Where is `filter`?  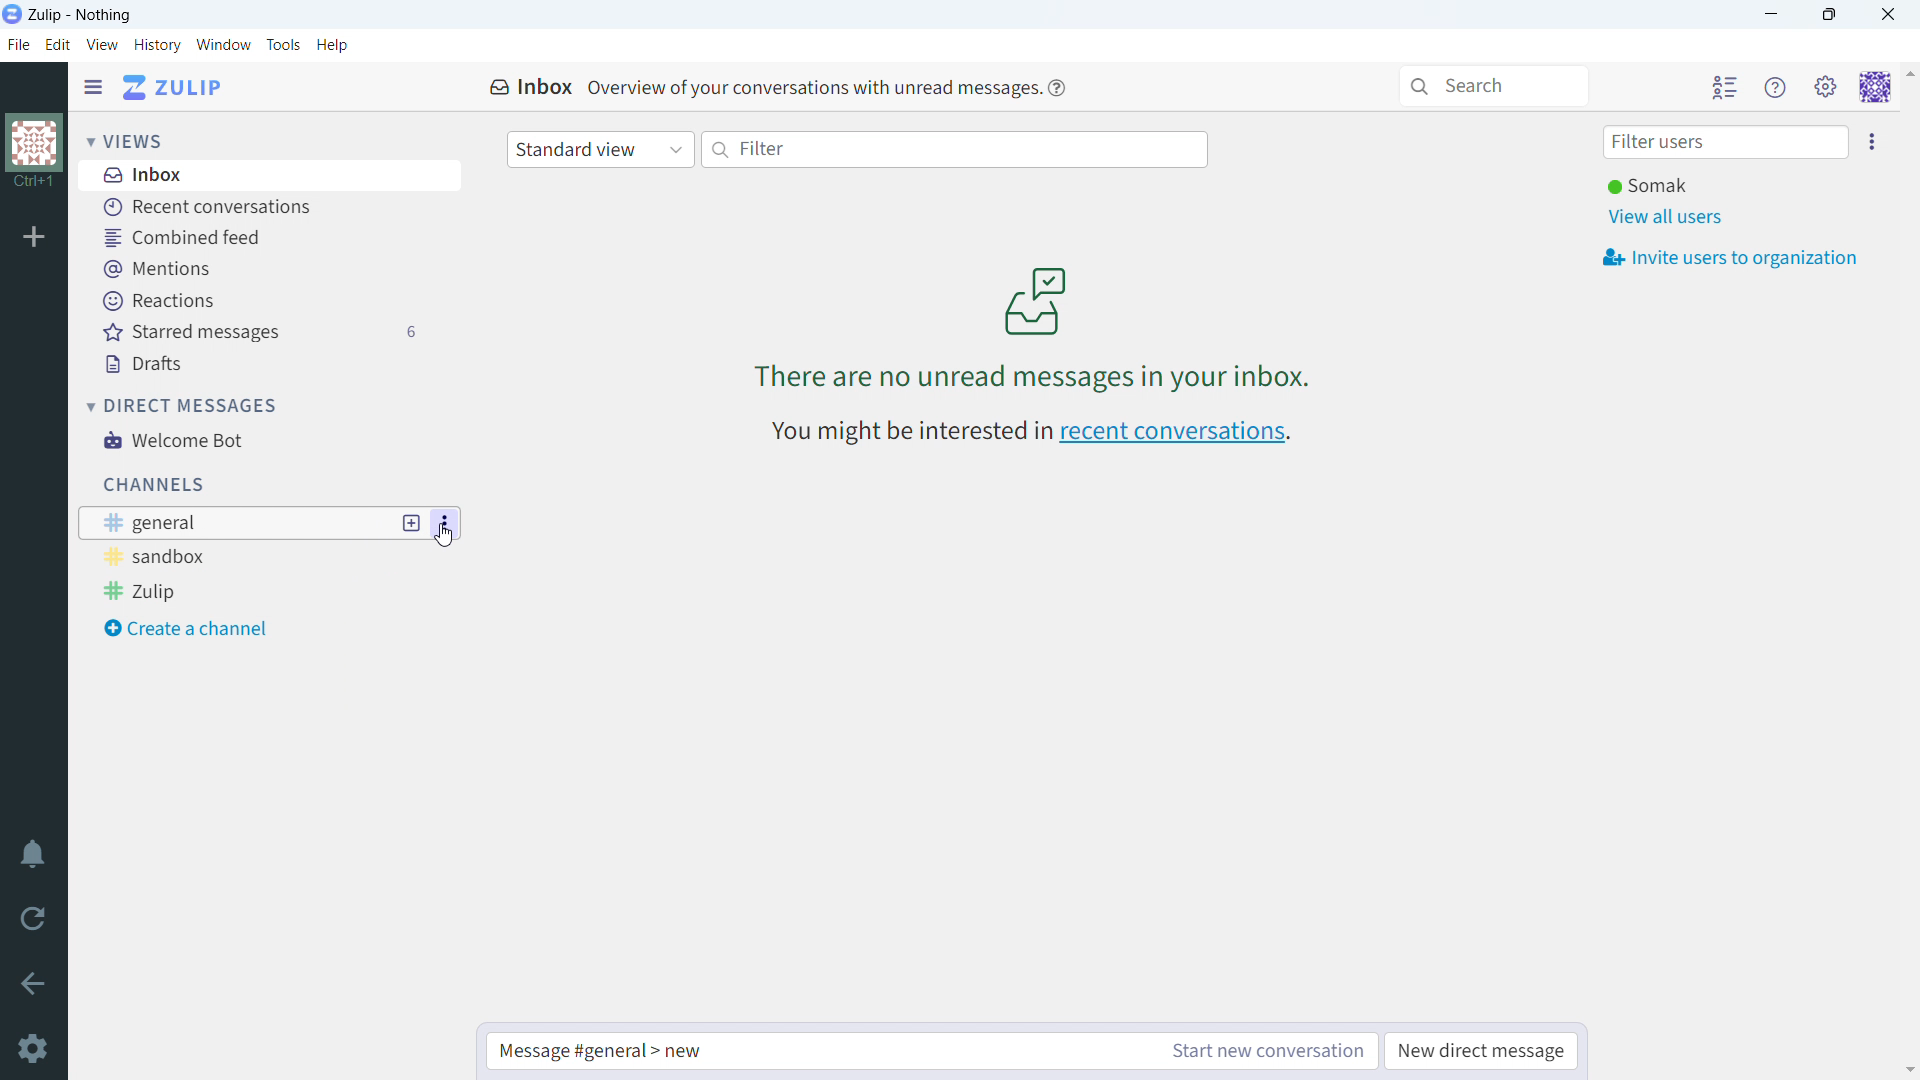
filter is located at coordinates (957, 150).